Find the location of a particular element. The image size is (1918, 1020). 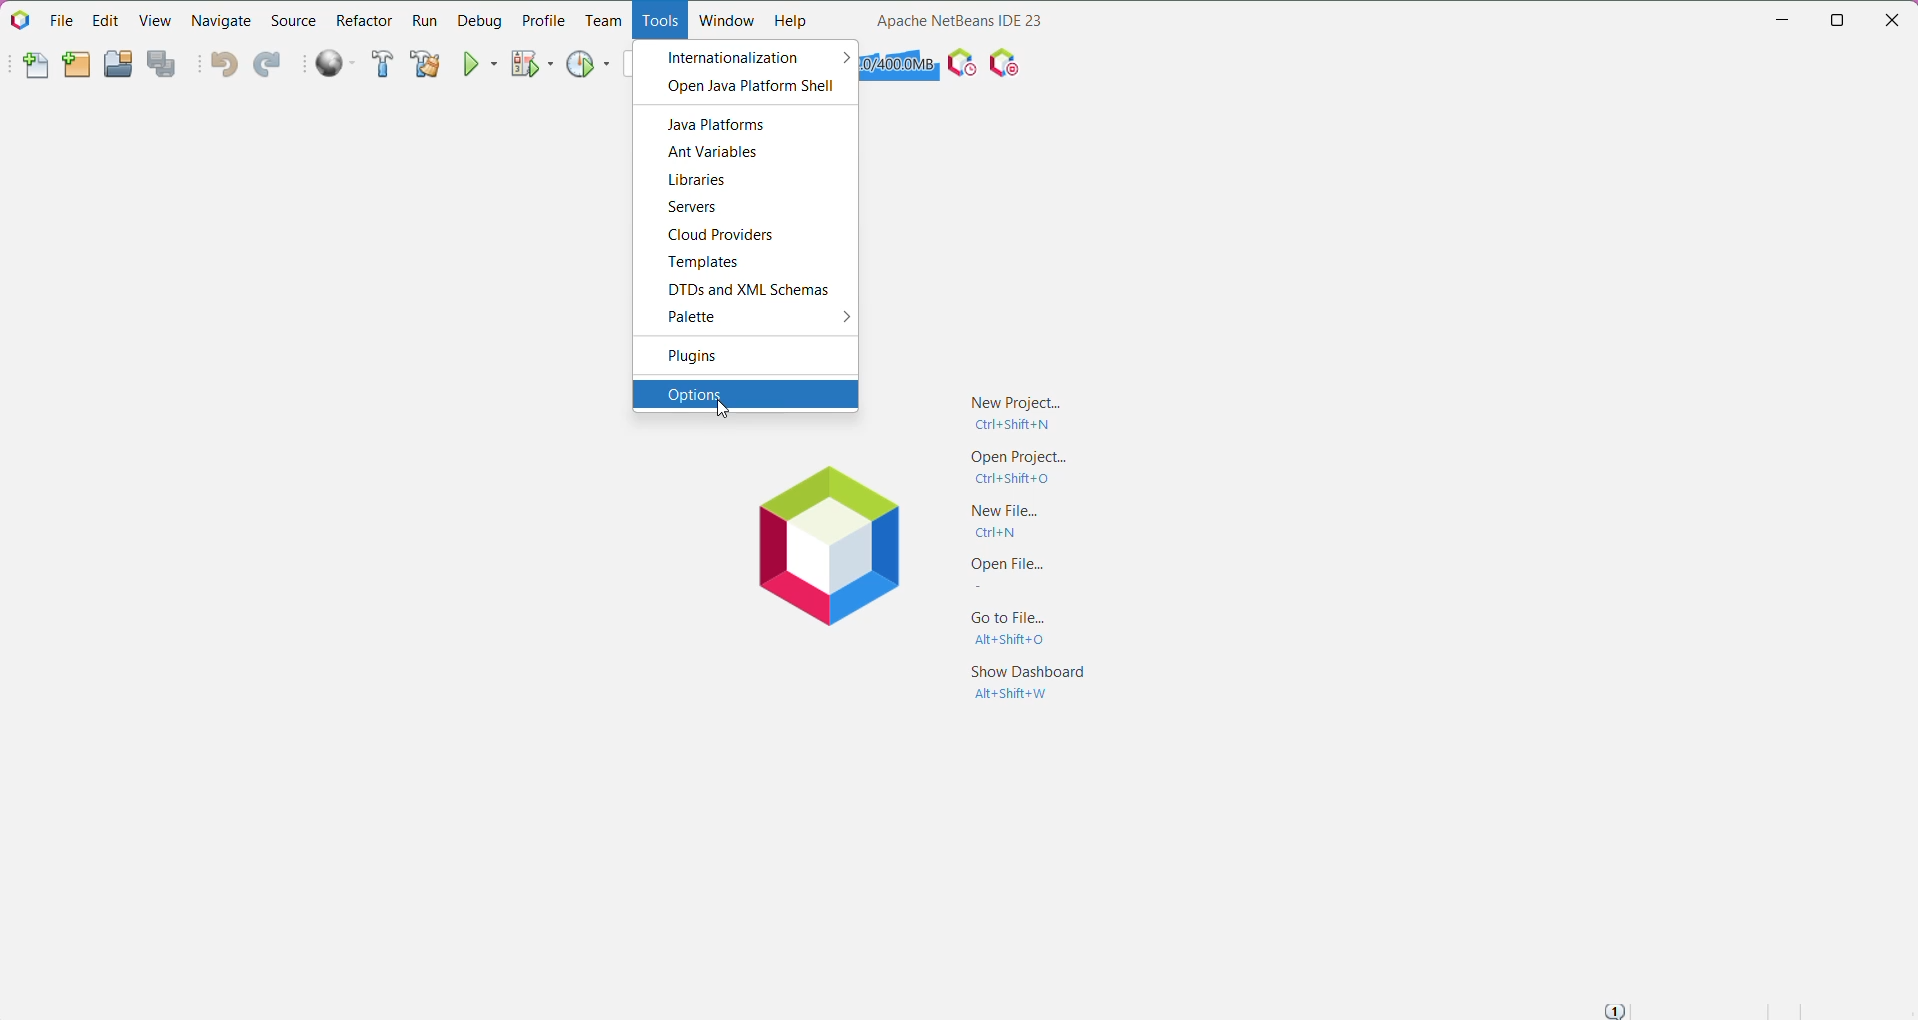

Redo is located at coordinates (267, 66).